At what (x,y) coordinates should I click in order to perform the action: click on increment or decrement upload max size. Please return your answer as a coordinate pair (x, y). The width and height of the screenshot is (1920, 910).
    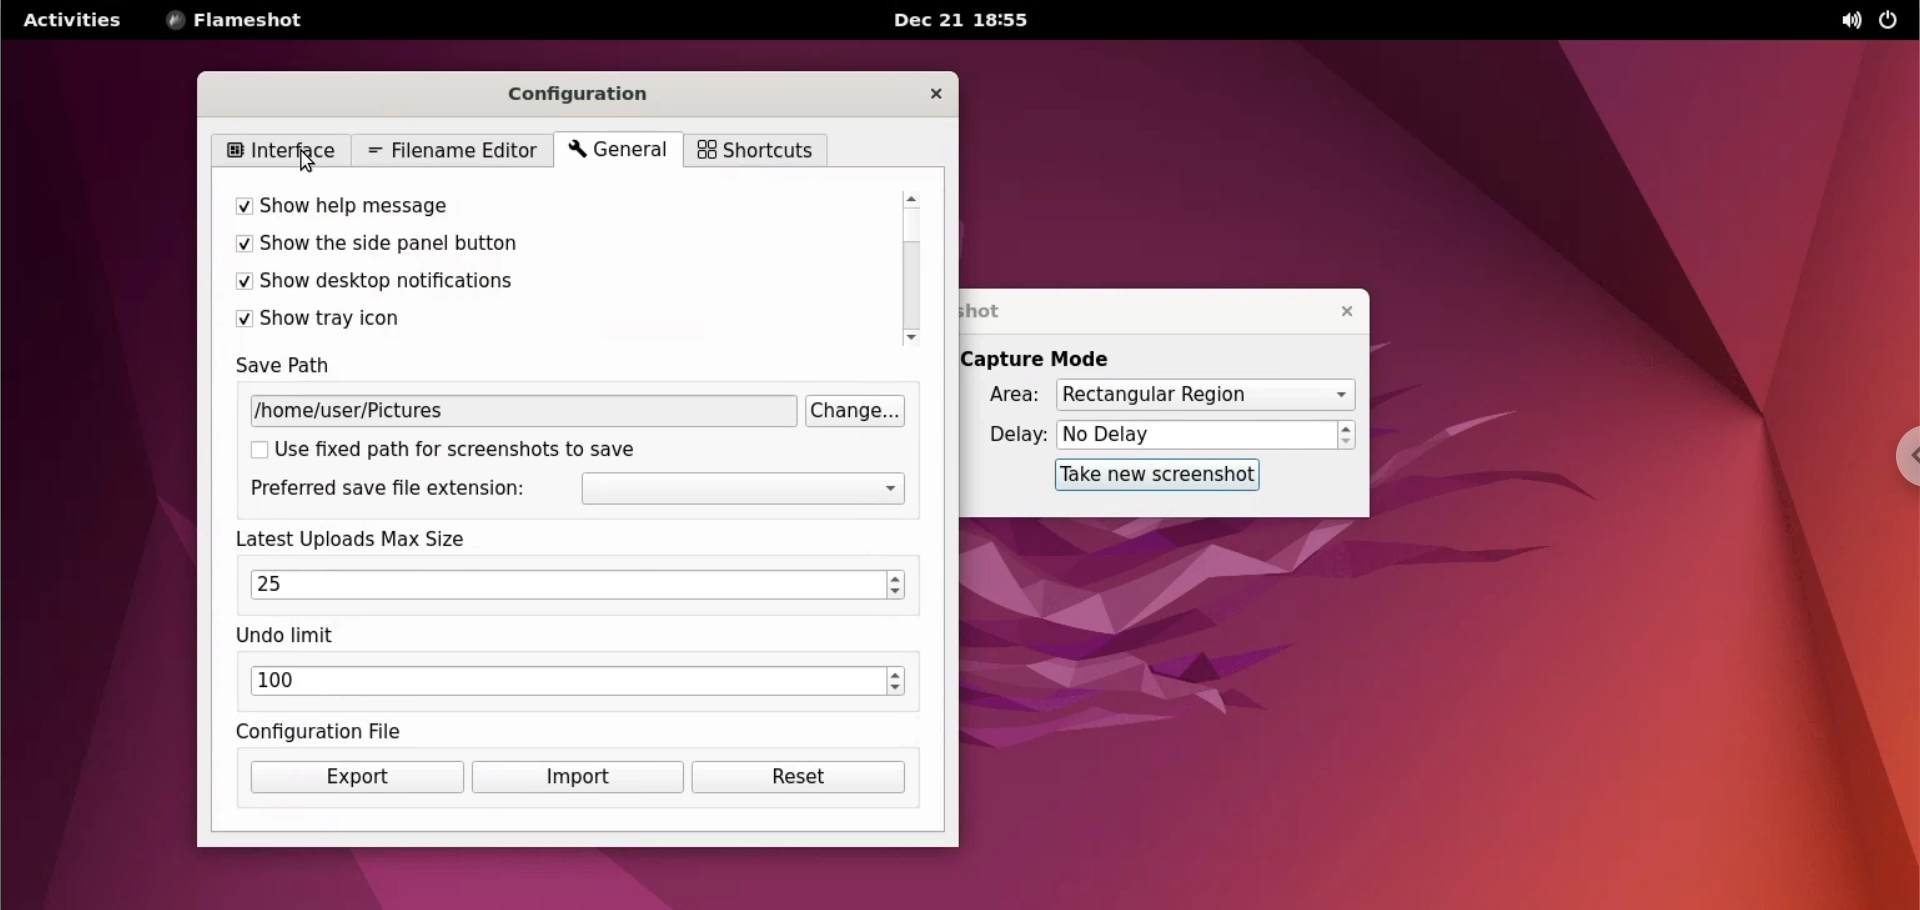
    Looking at the image, I should click on (897, 584).